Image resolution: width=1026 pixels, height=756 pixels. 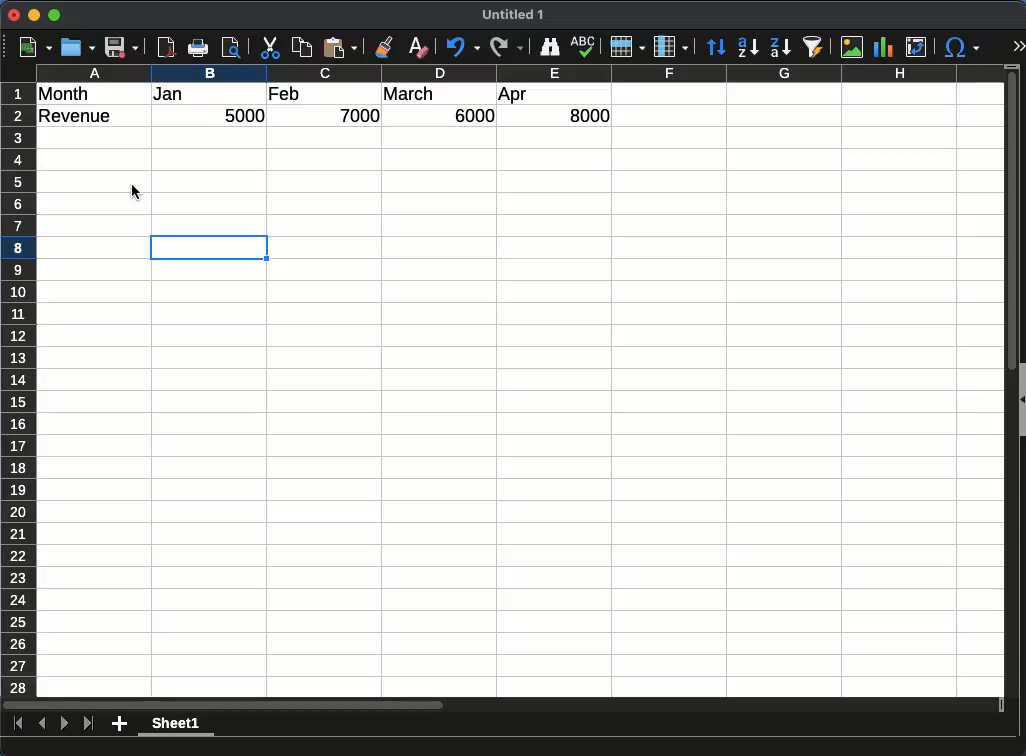 I want to click on expand, so click(x=1019, y=45).